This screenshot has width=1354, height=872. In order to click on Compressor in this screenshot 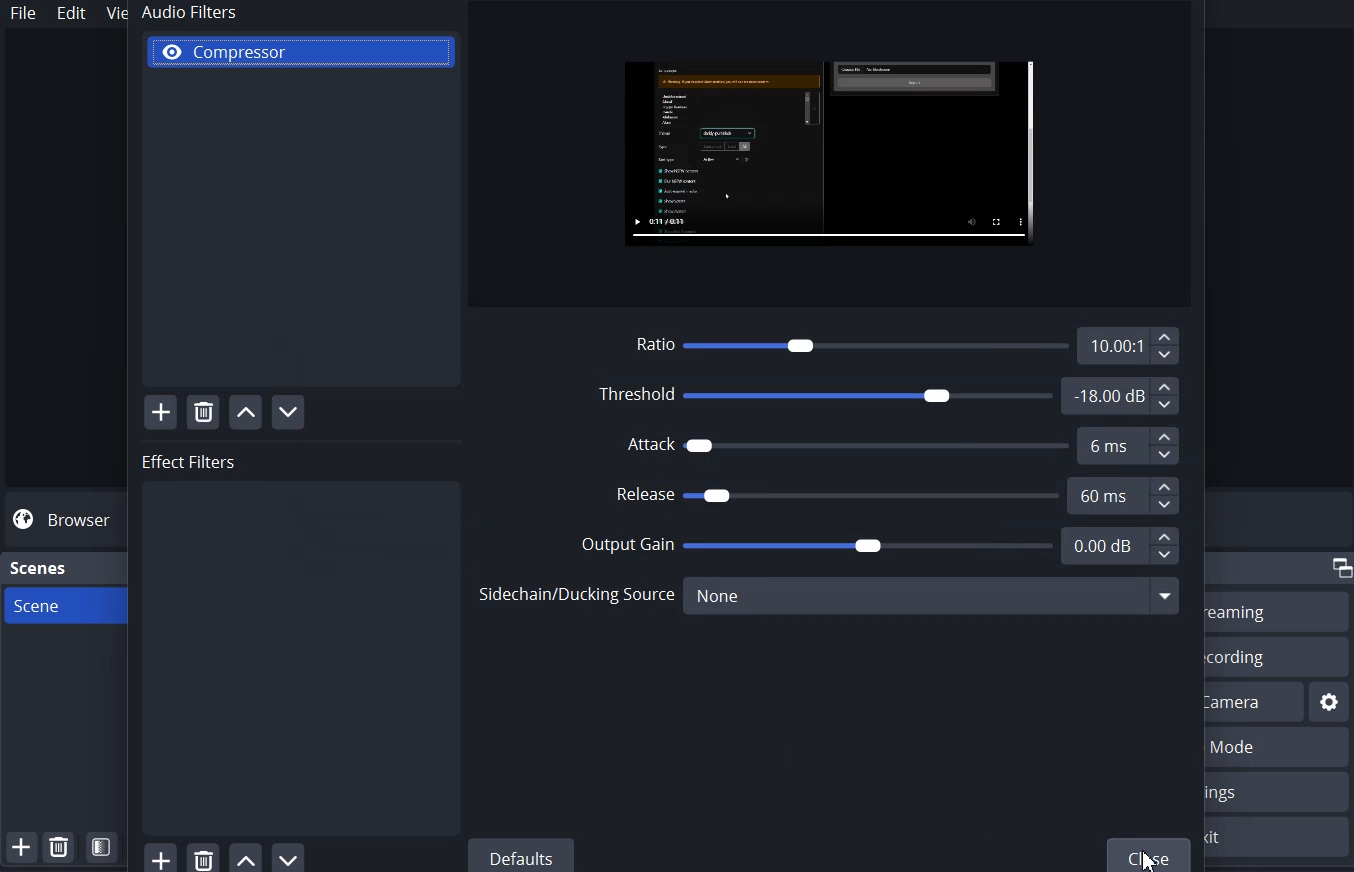, I will do `click(303, 52)`.